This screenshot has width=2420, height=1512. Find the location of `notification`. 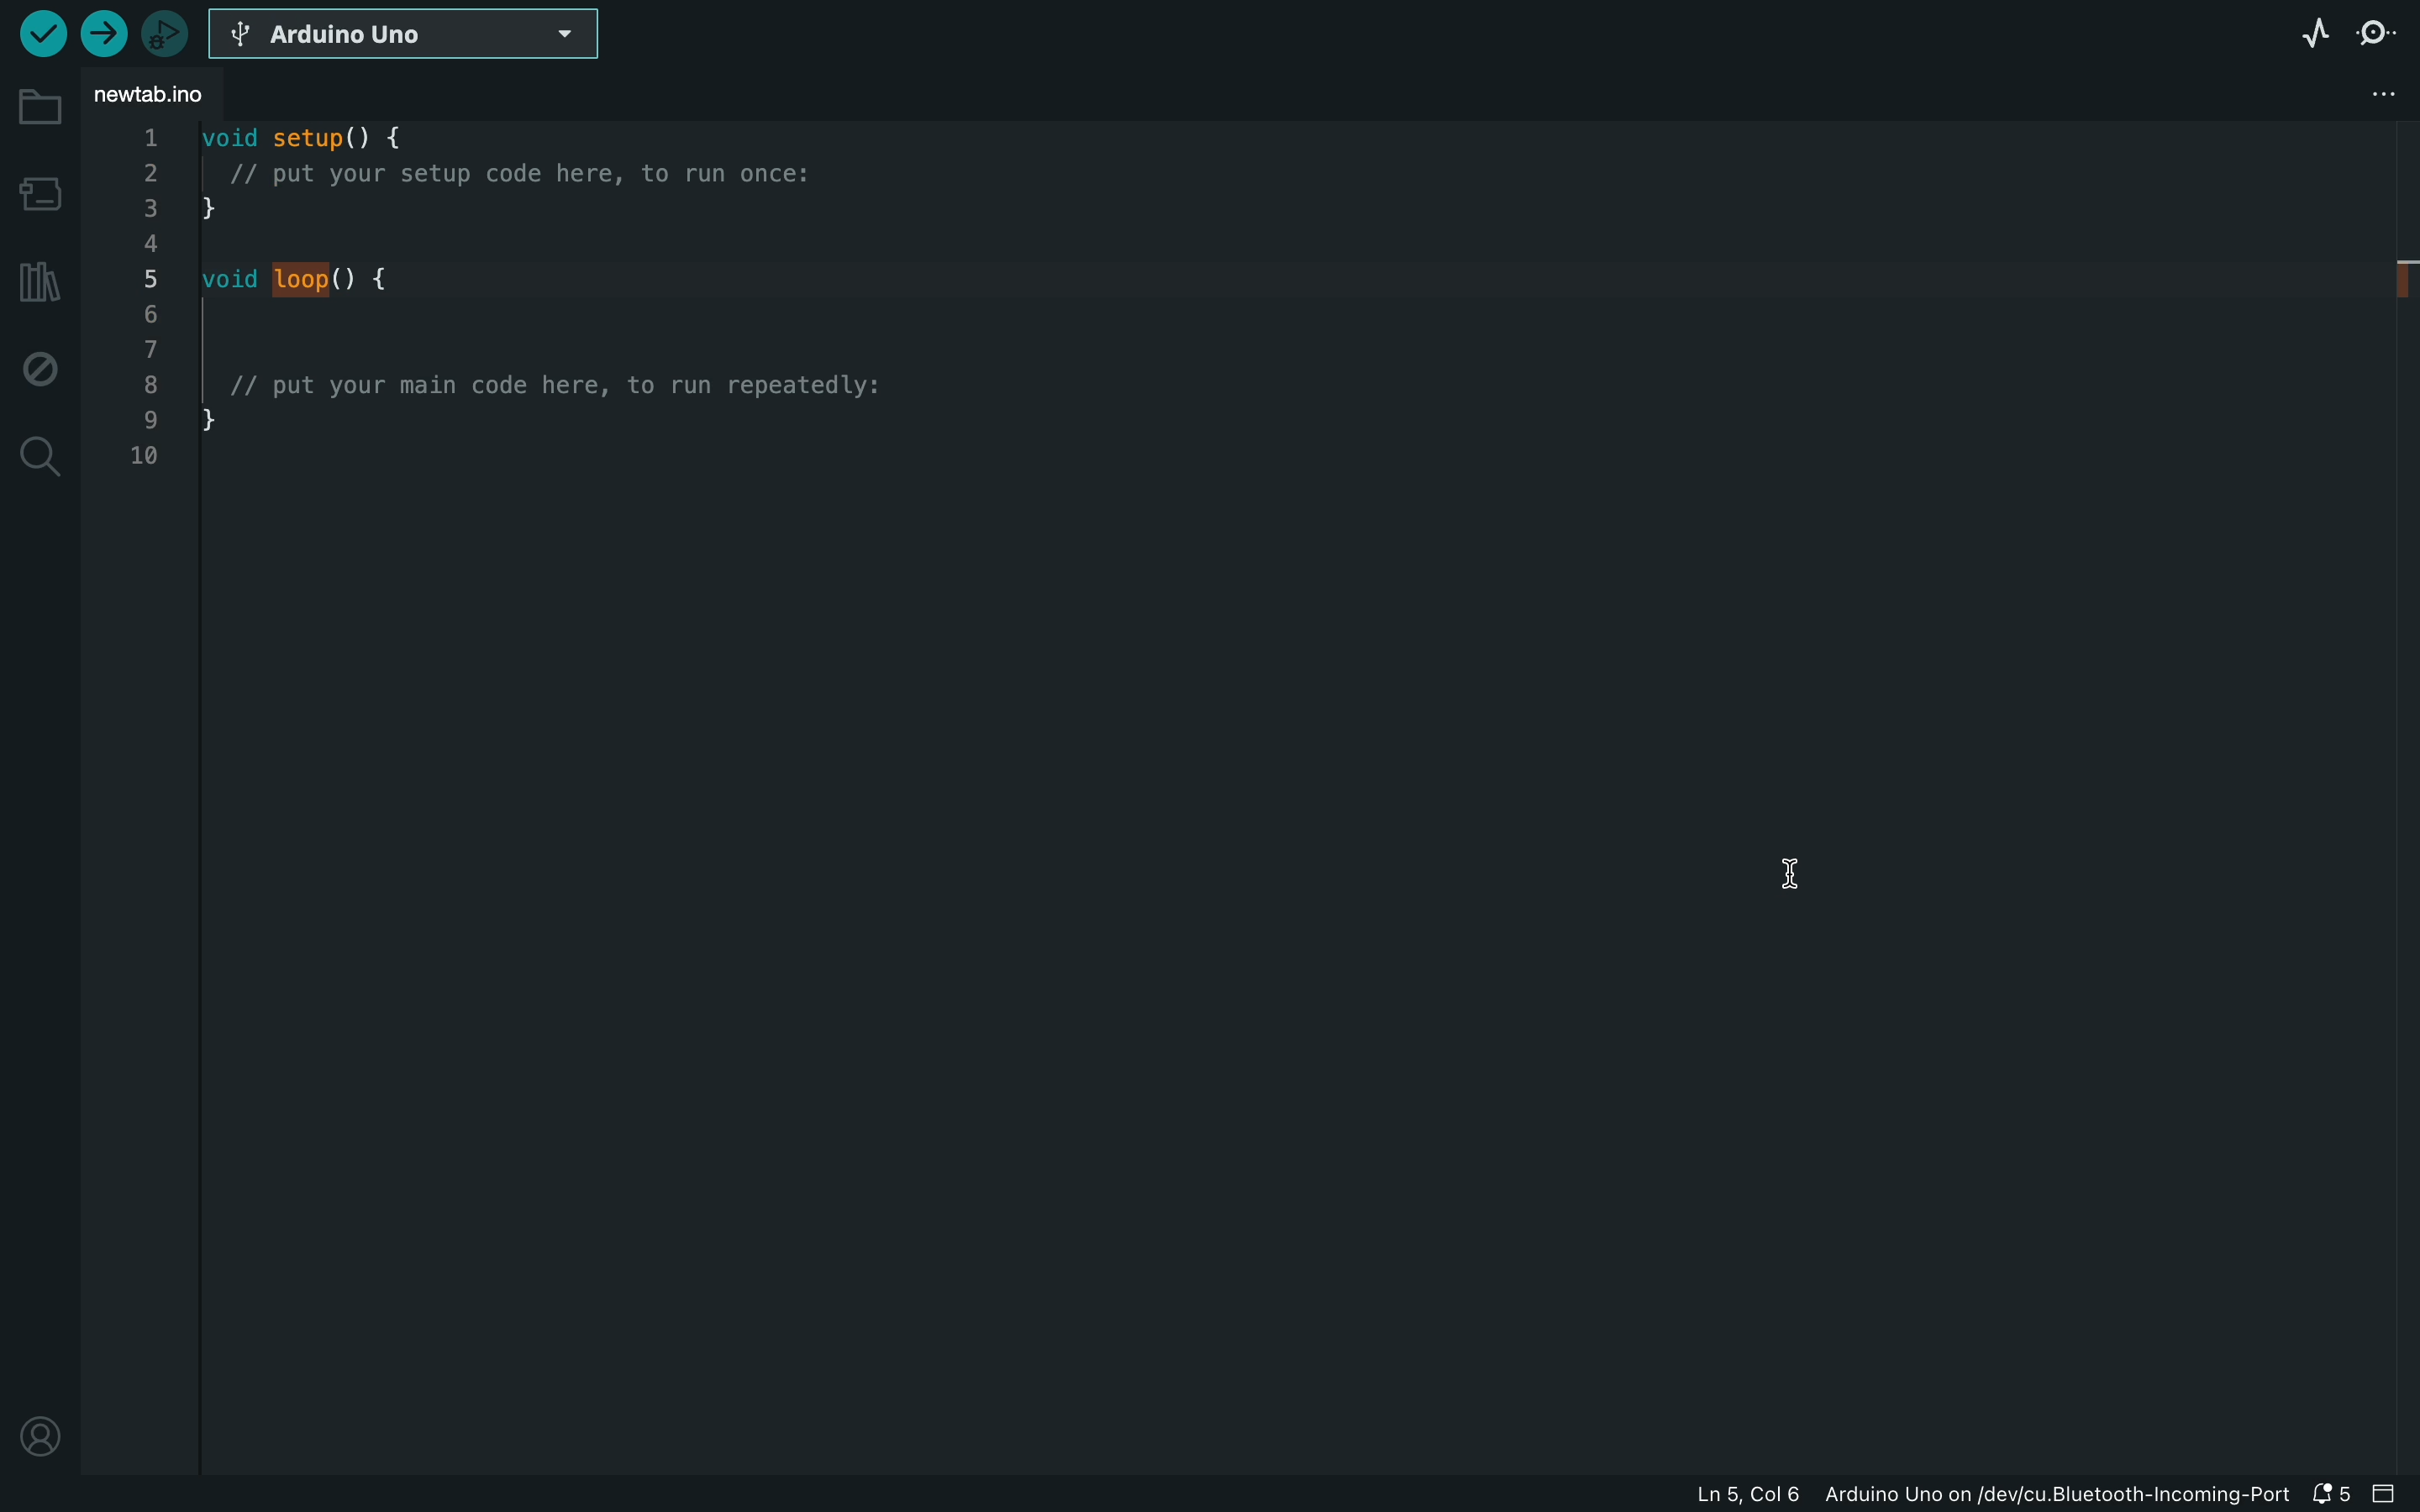

notification is located at coordinates (2334, 1494).